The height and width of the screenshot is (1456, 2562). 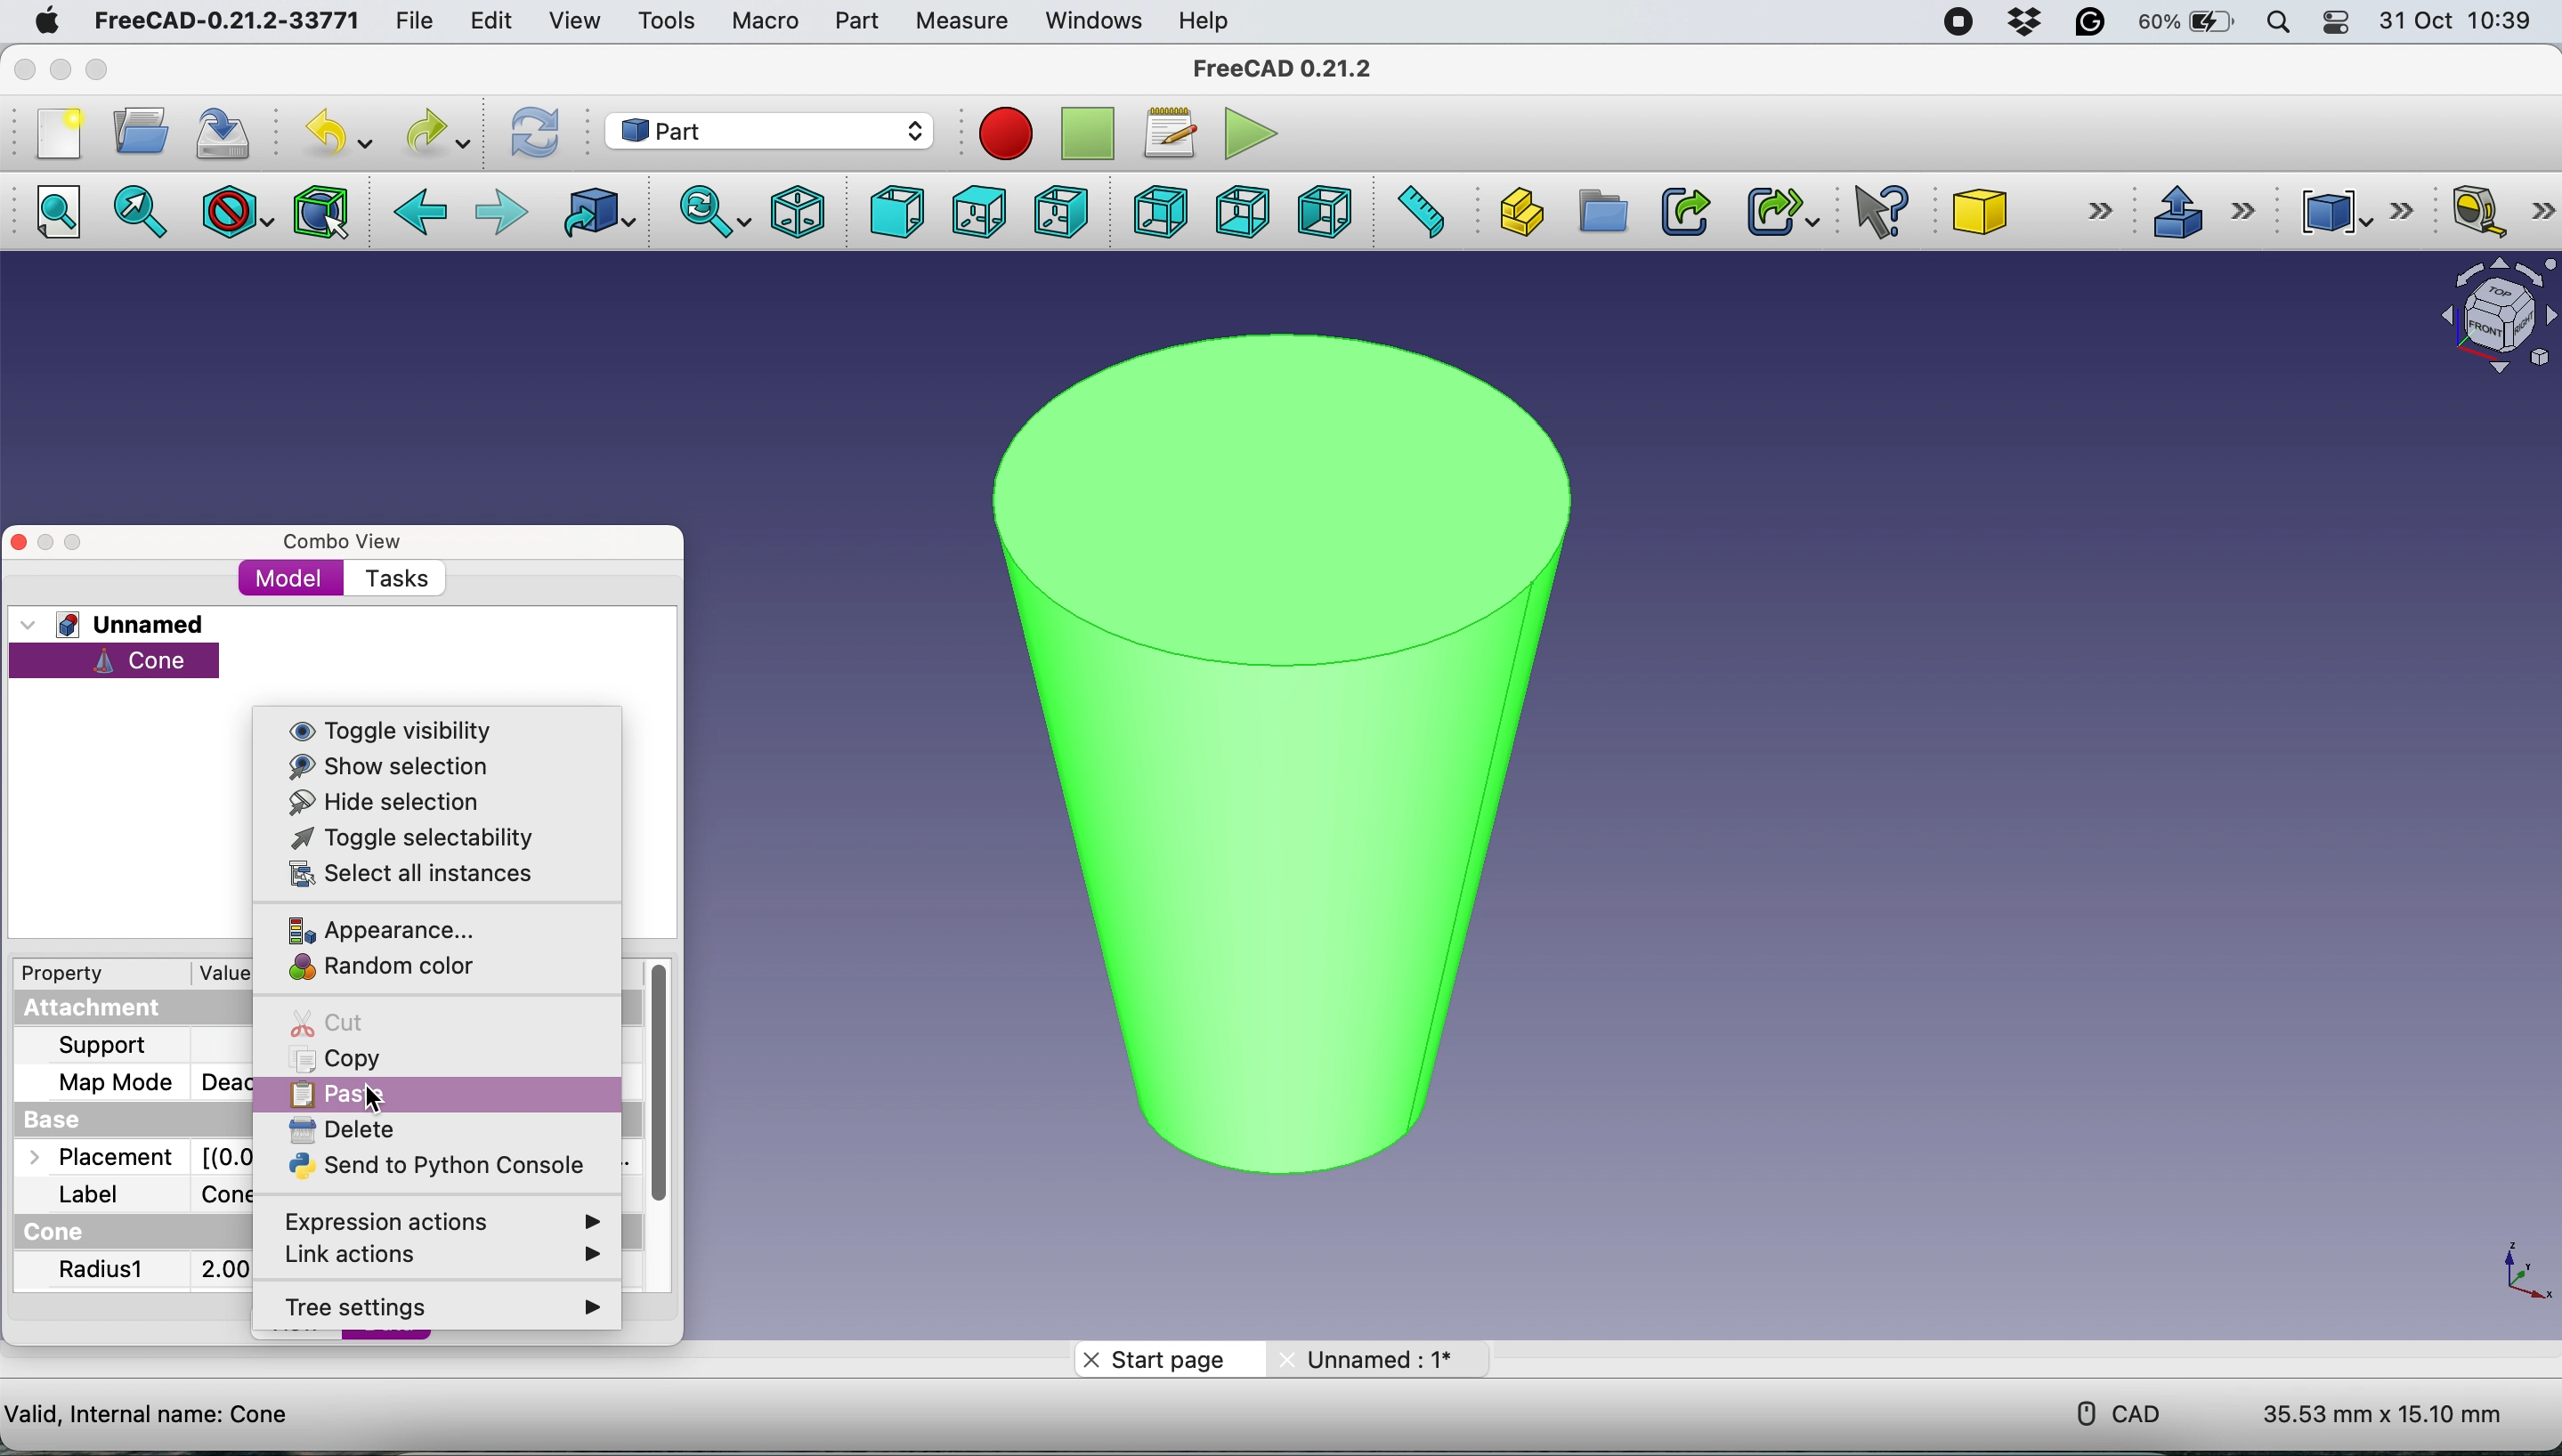 I want to click on map mode: Deactivated, so click(x=136, y=1082).